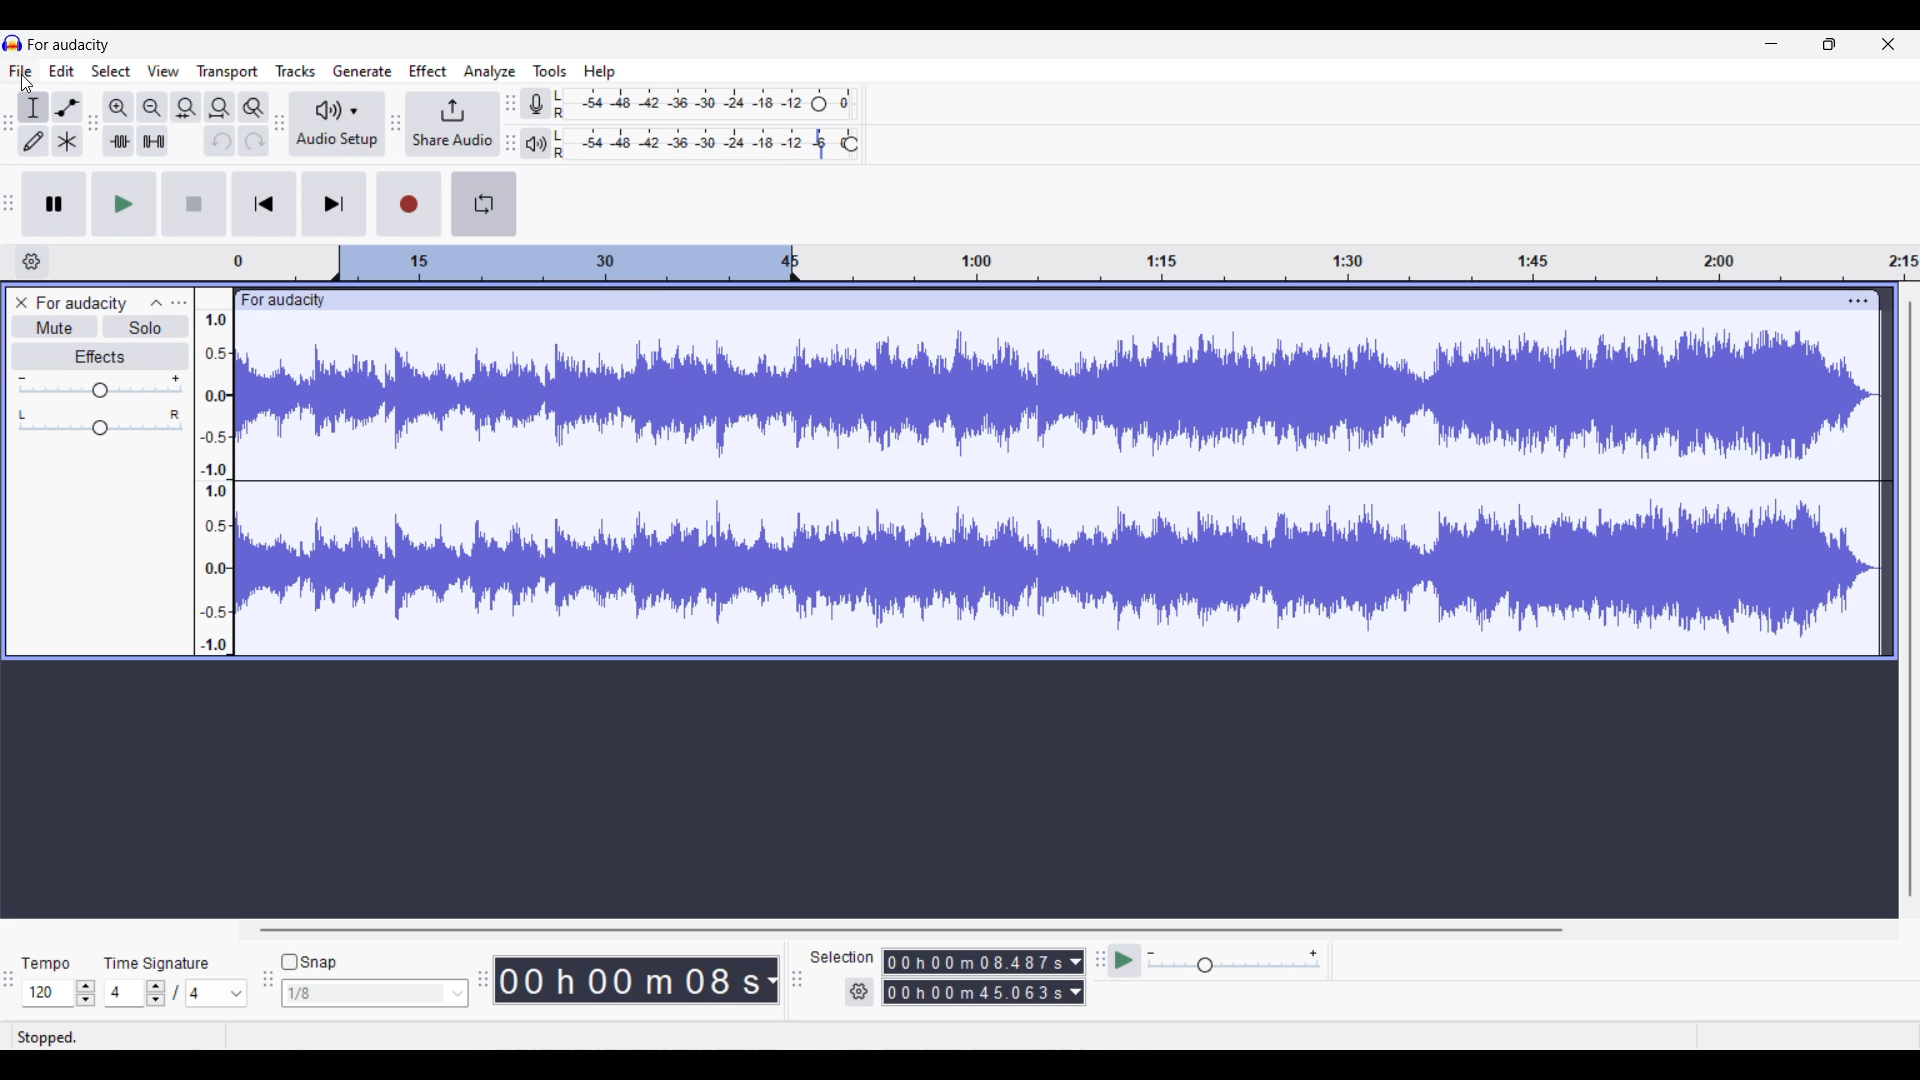 This screenshot has height=1080, width=1920. I want to click on Share audio, so click(452, 124).